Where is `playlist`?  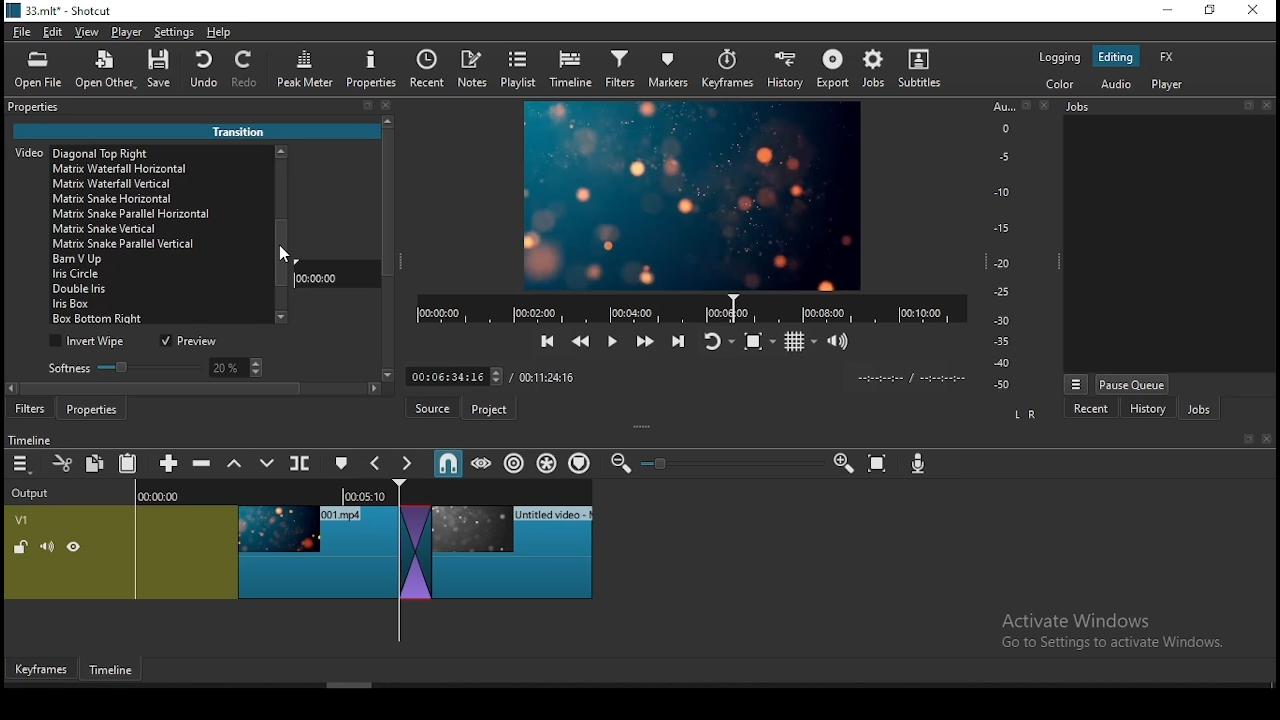
playlist is located at coordinates (520, 70).